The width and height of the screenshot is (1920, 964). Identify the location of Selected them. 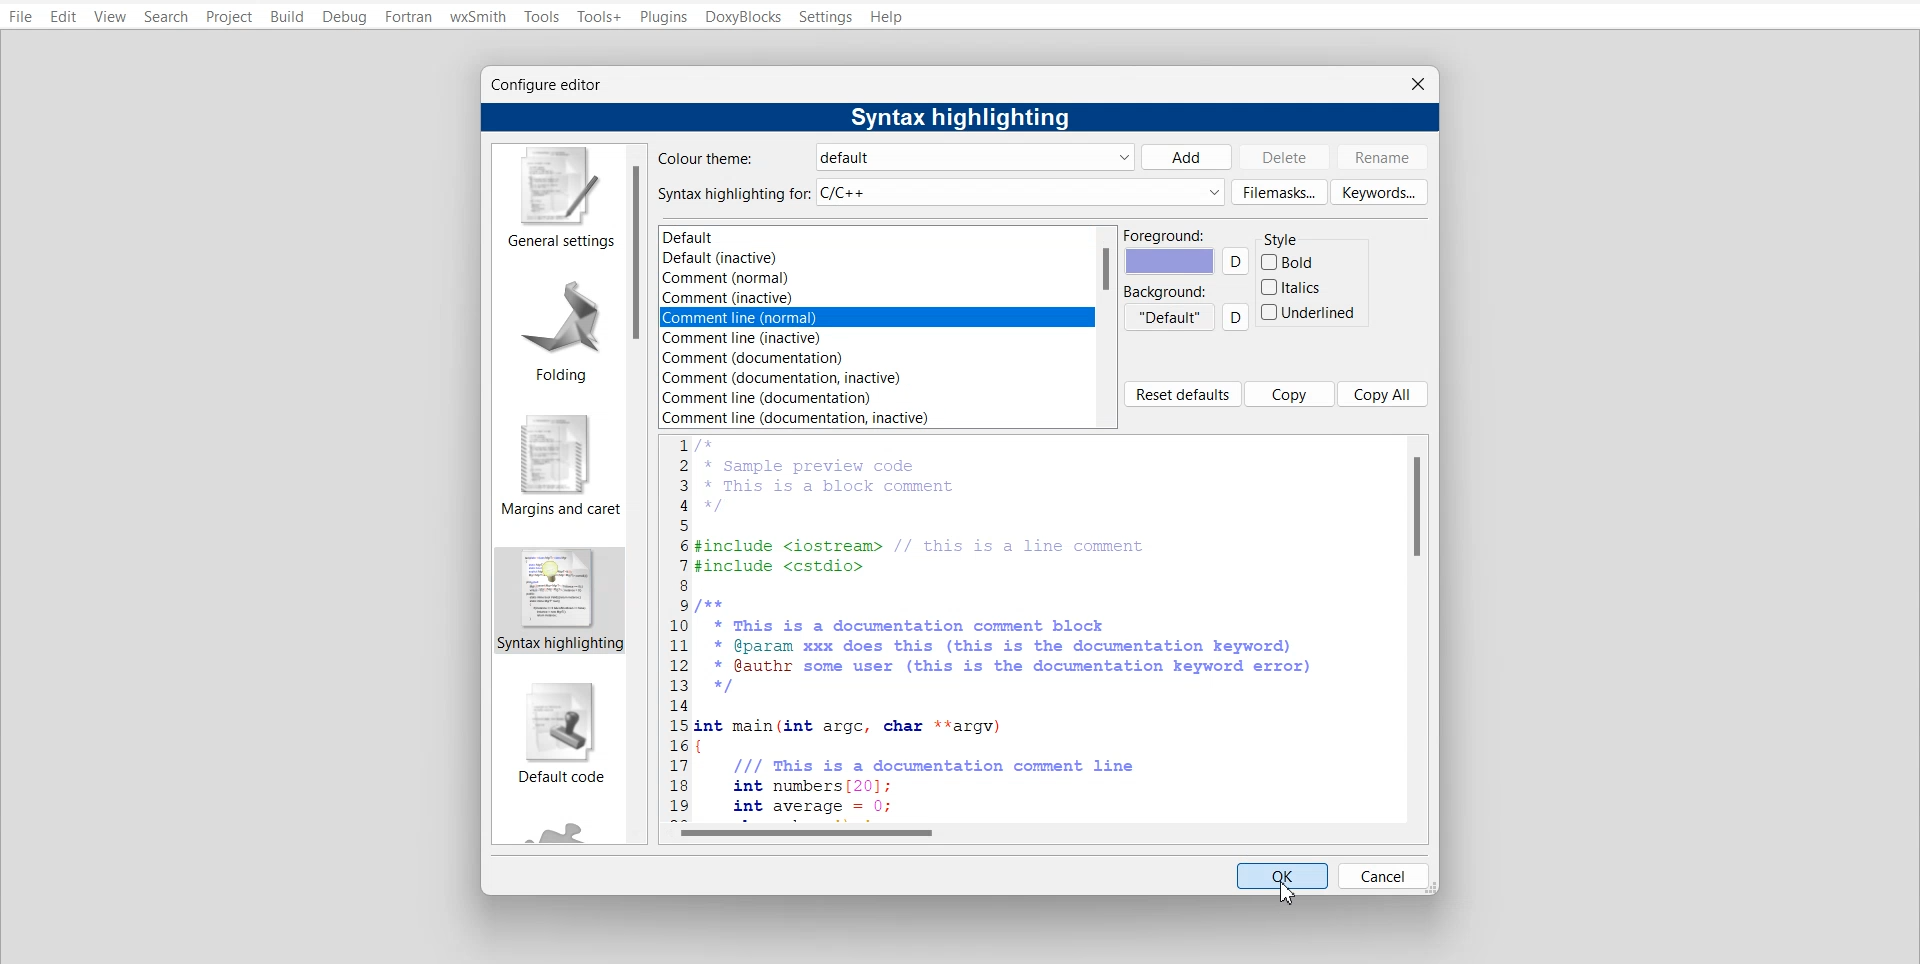
(876, 317).